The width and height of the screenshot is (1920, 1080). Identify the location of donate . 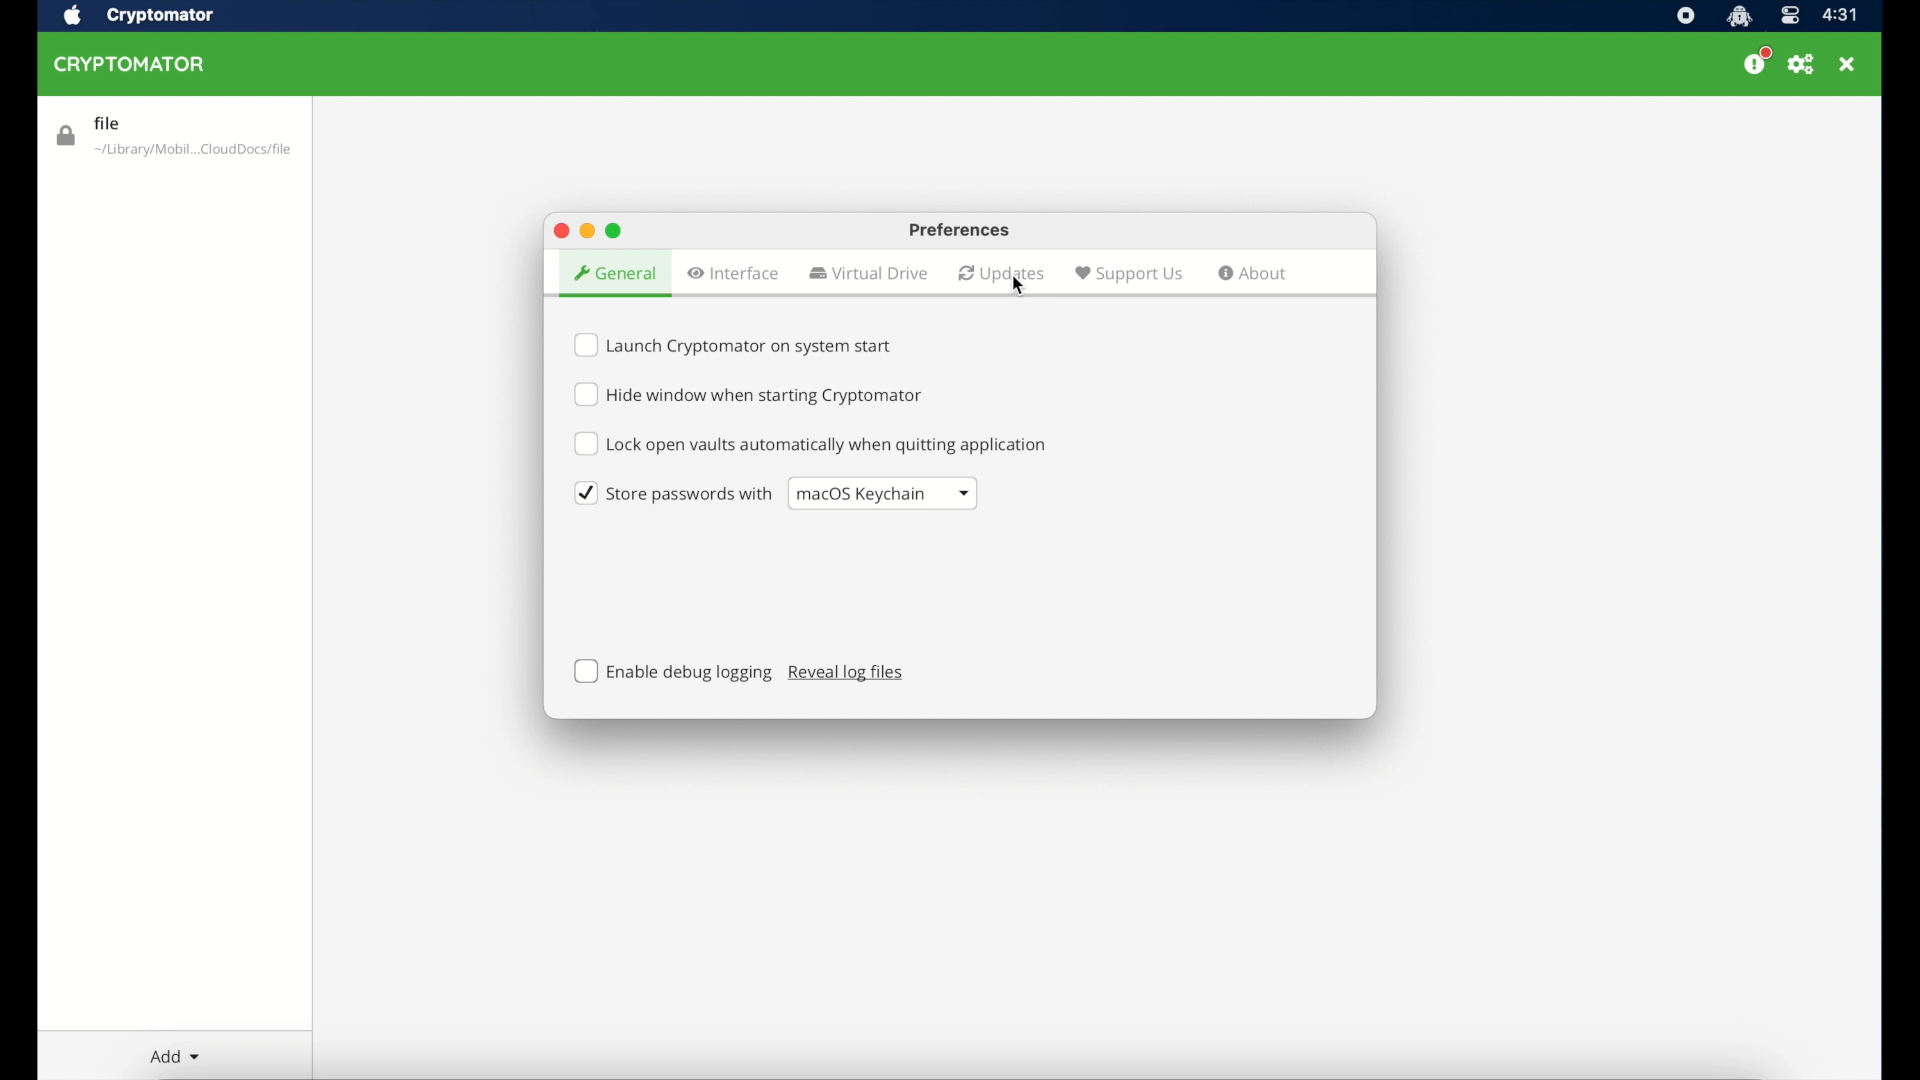
(1754, 62).